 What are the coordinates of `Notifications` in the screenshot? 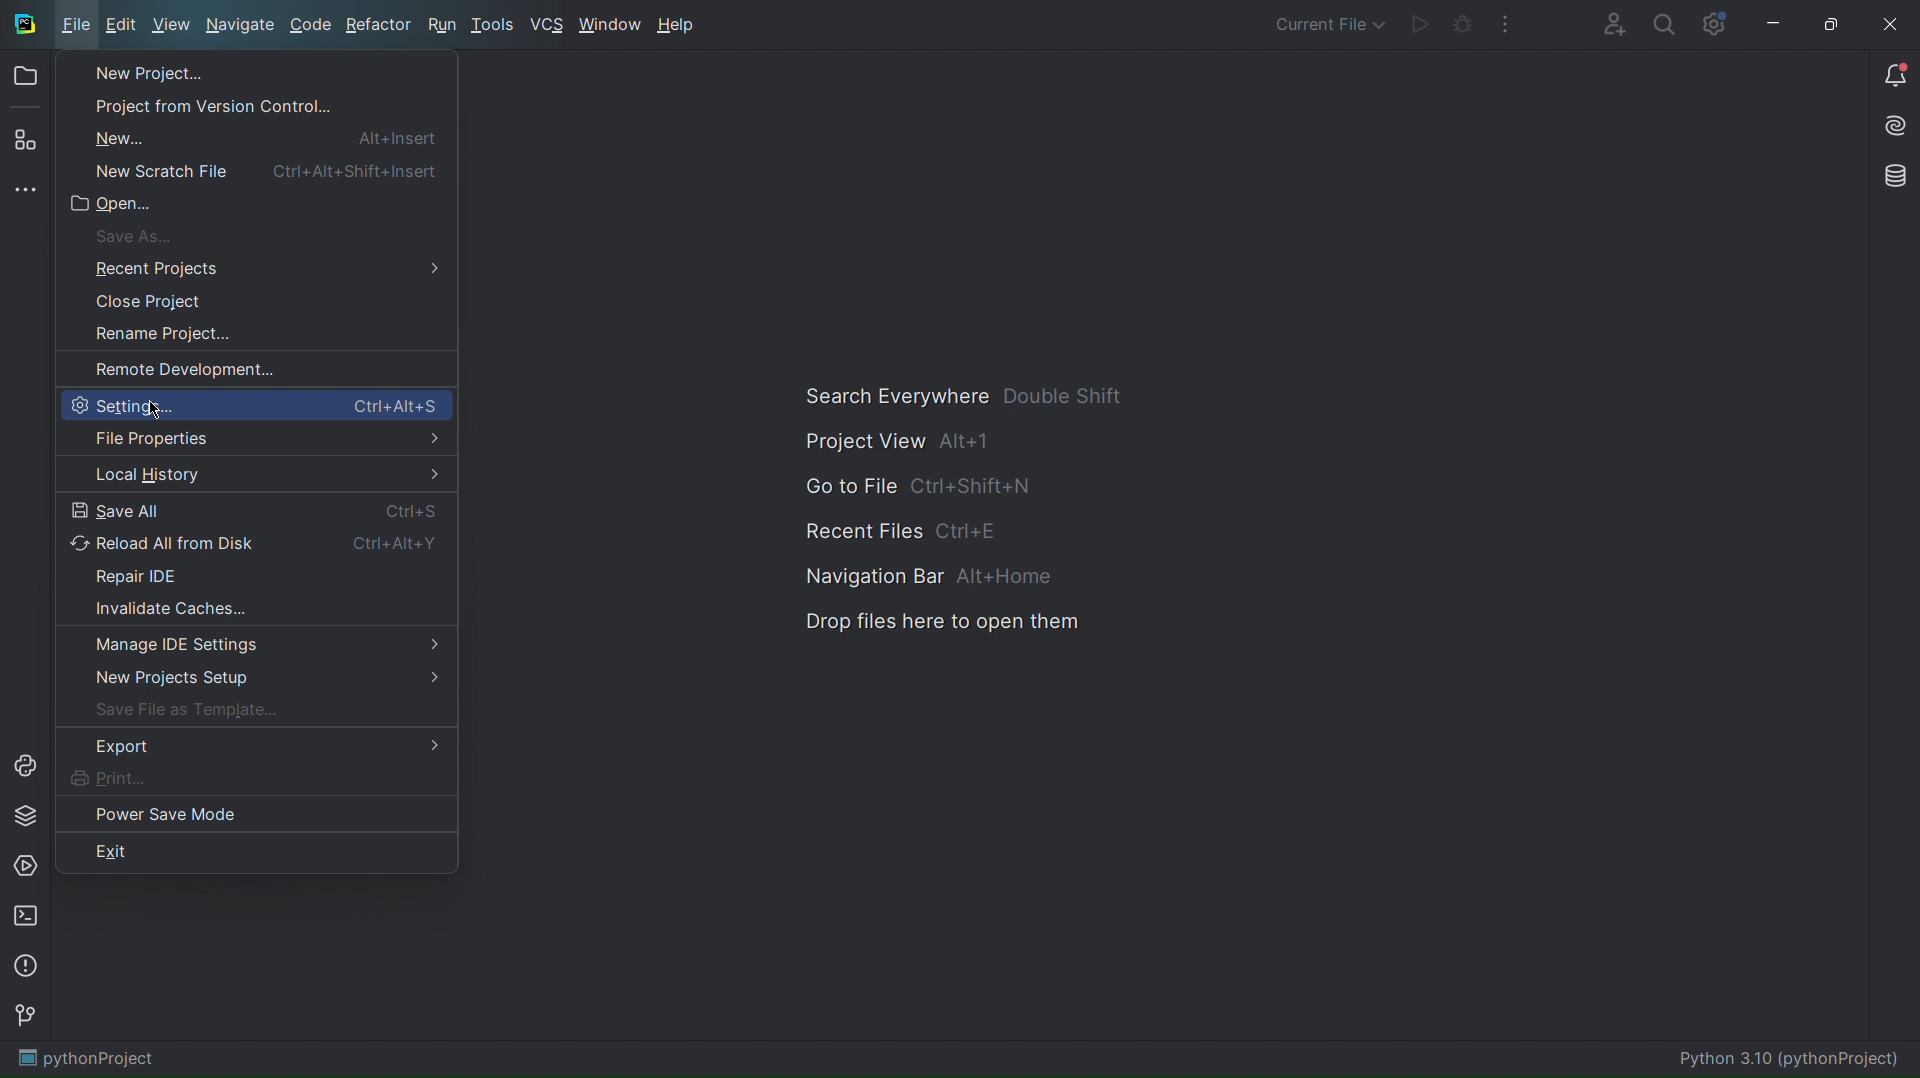 It's located at (1894, 76).